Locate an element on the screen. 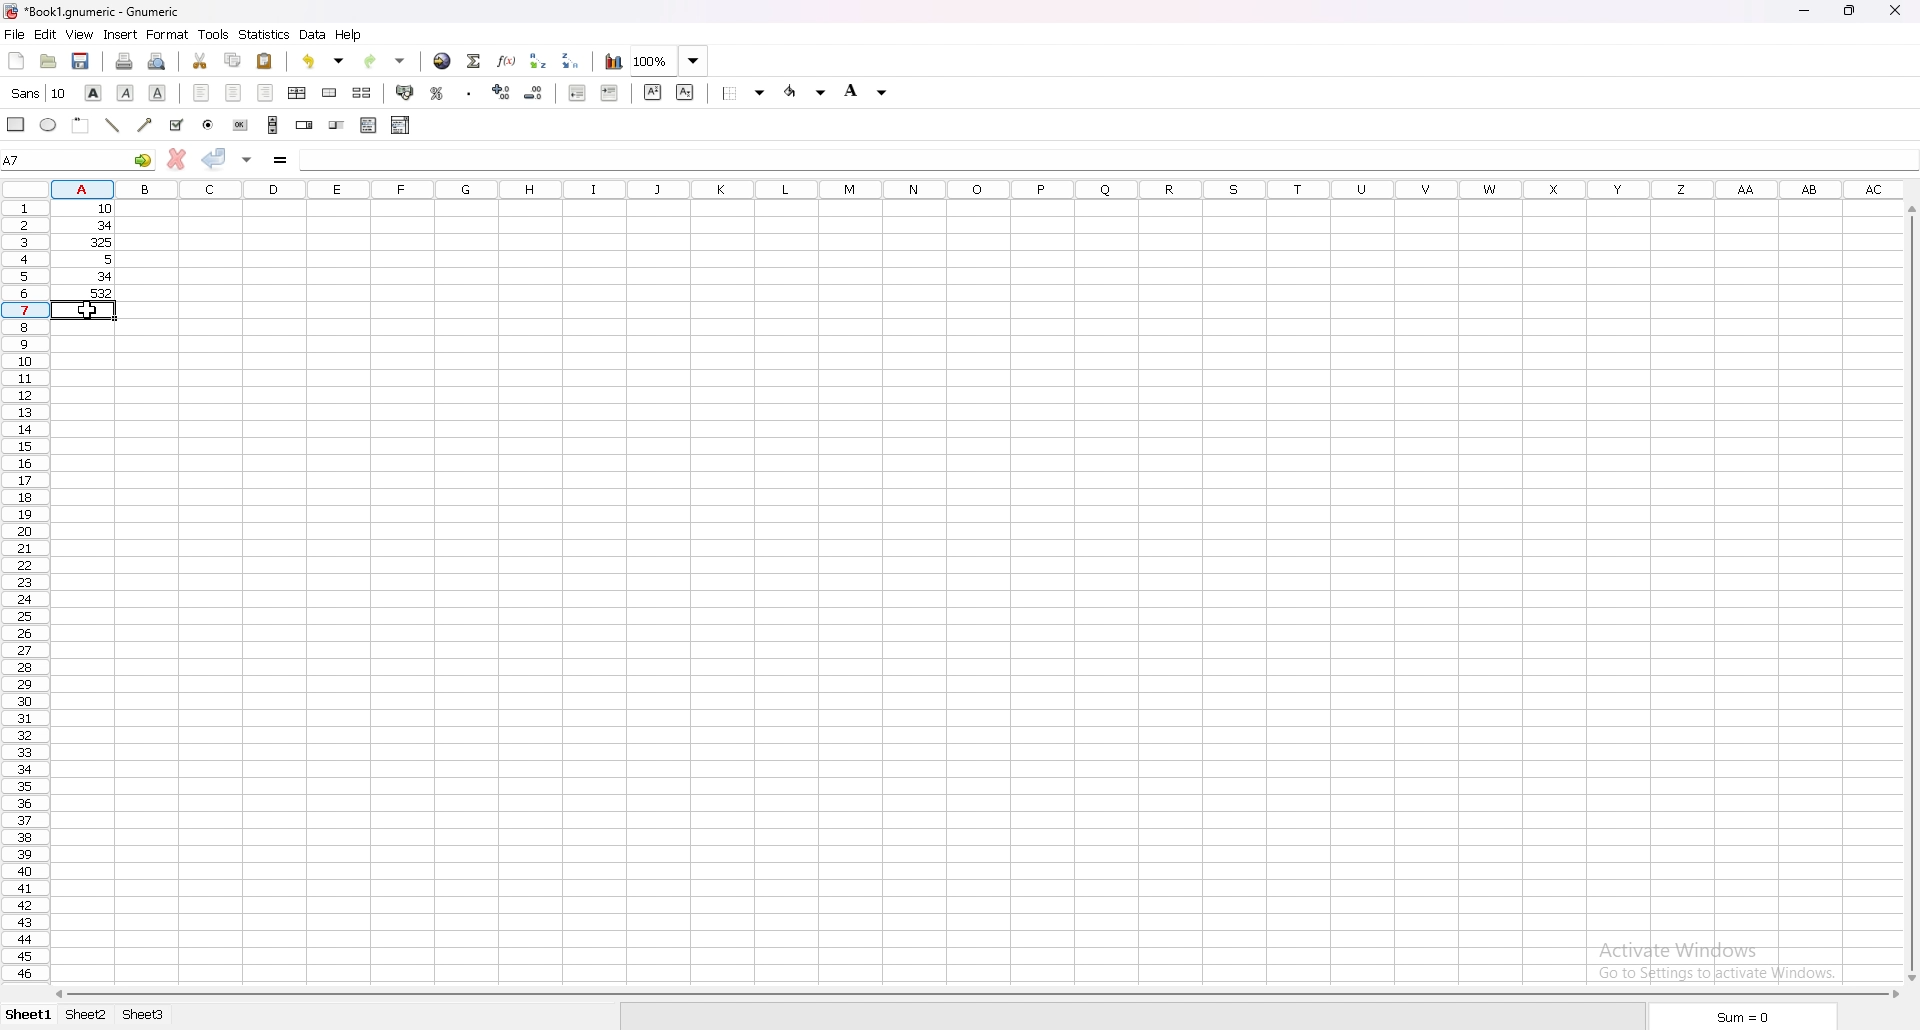  underline is located at coordinates (157, 92).